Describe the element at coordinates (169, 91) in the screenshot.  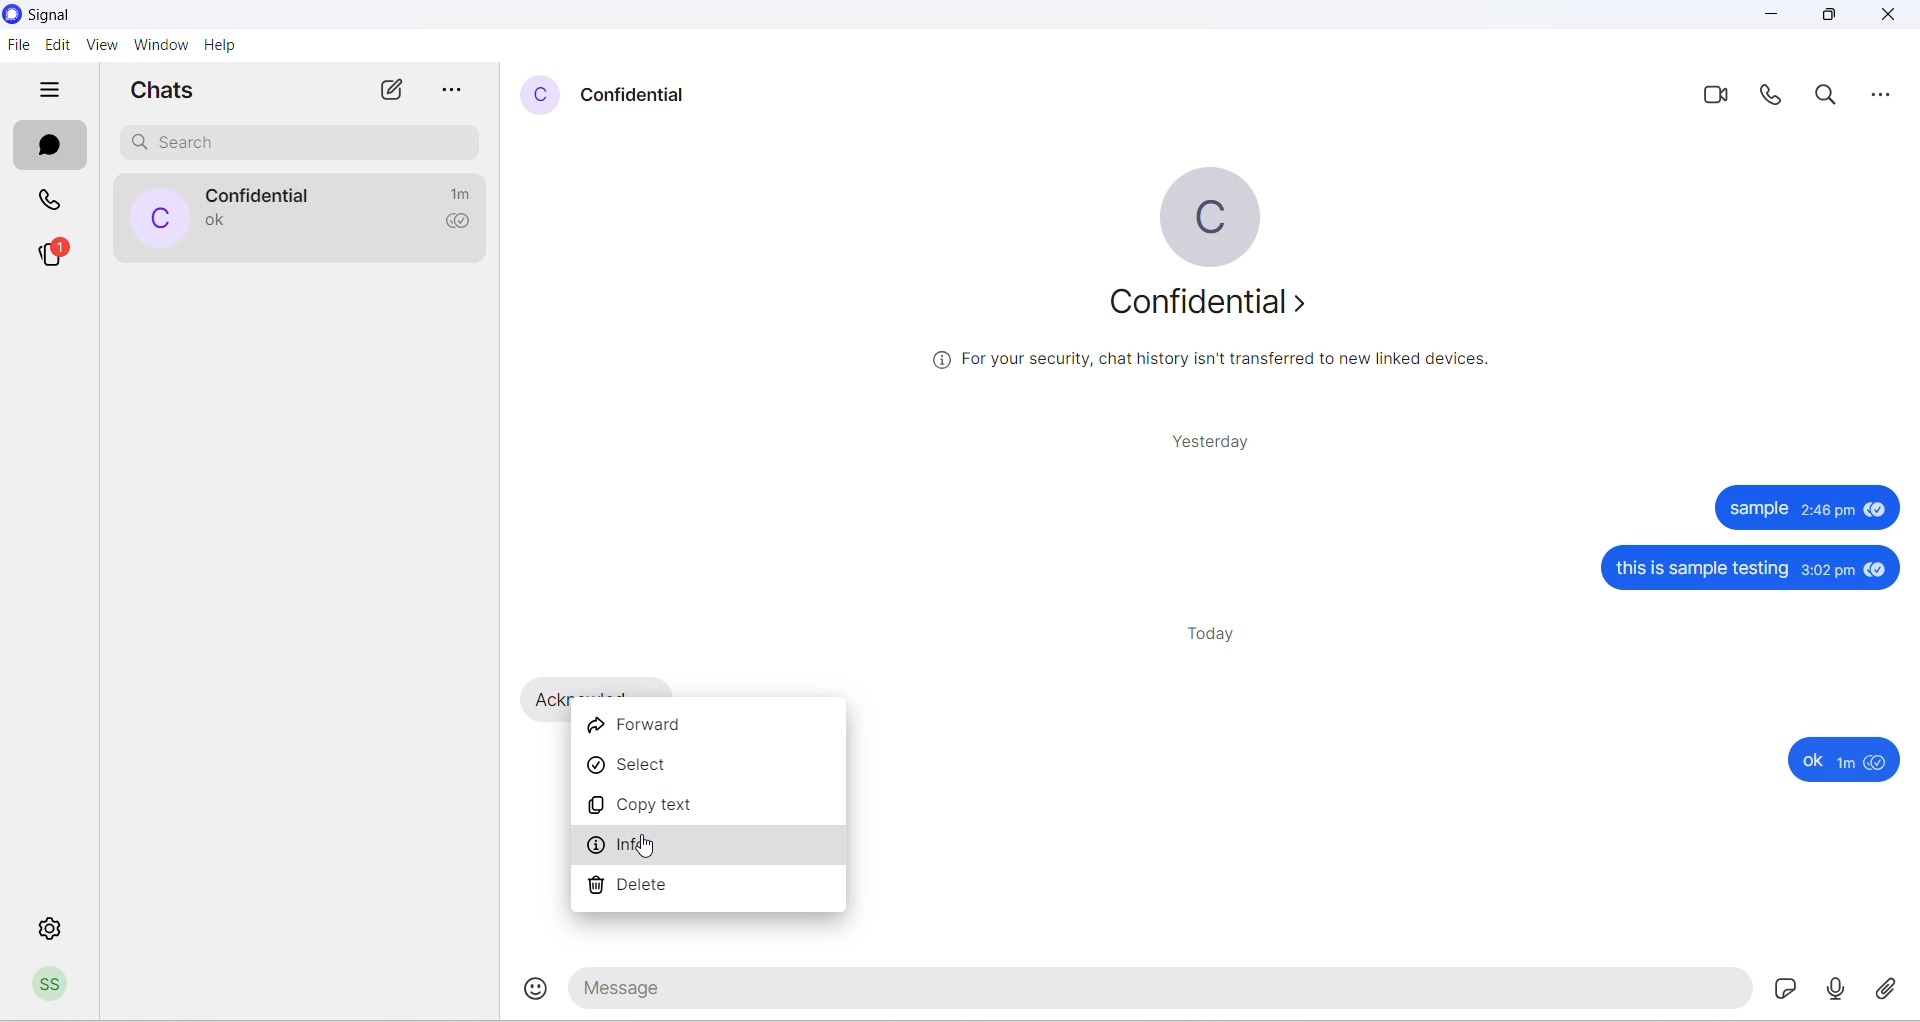
I see `chats heading` at that location.